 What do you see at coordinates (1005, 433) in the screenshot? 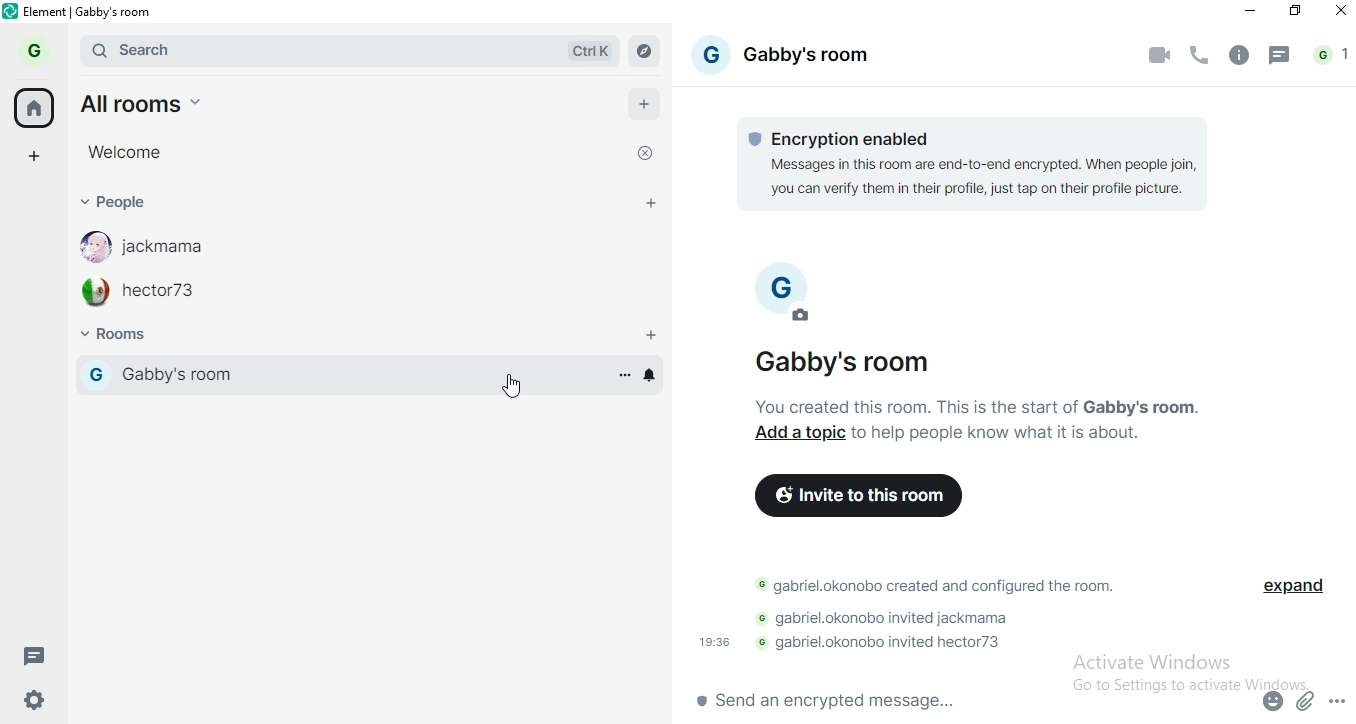
I see `text` at bounding box center [1005, 433].